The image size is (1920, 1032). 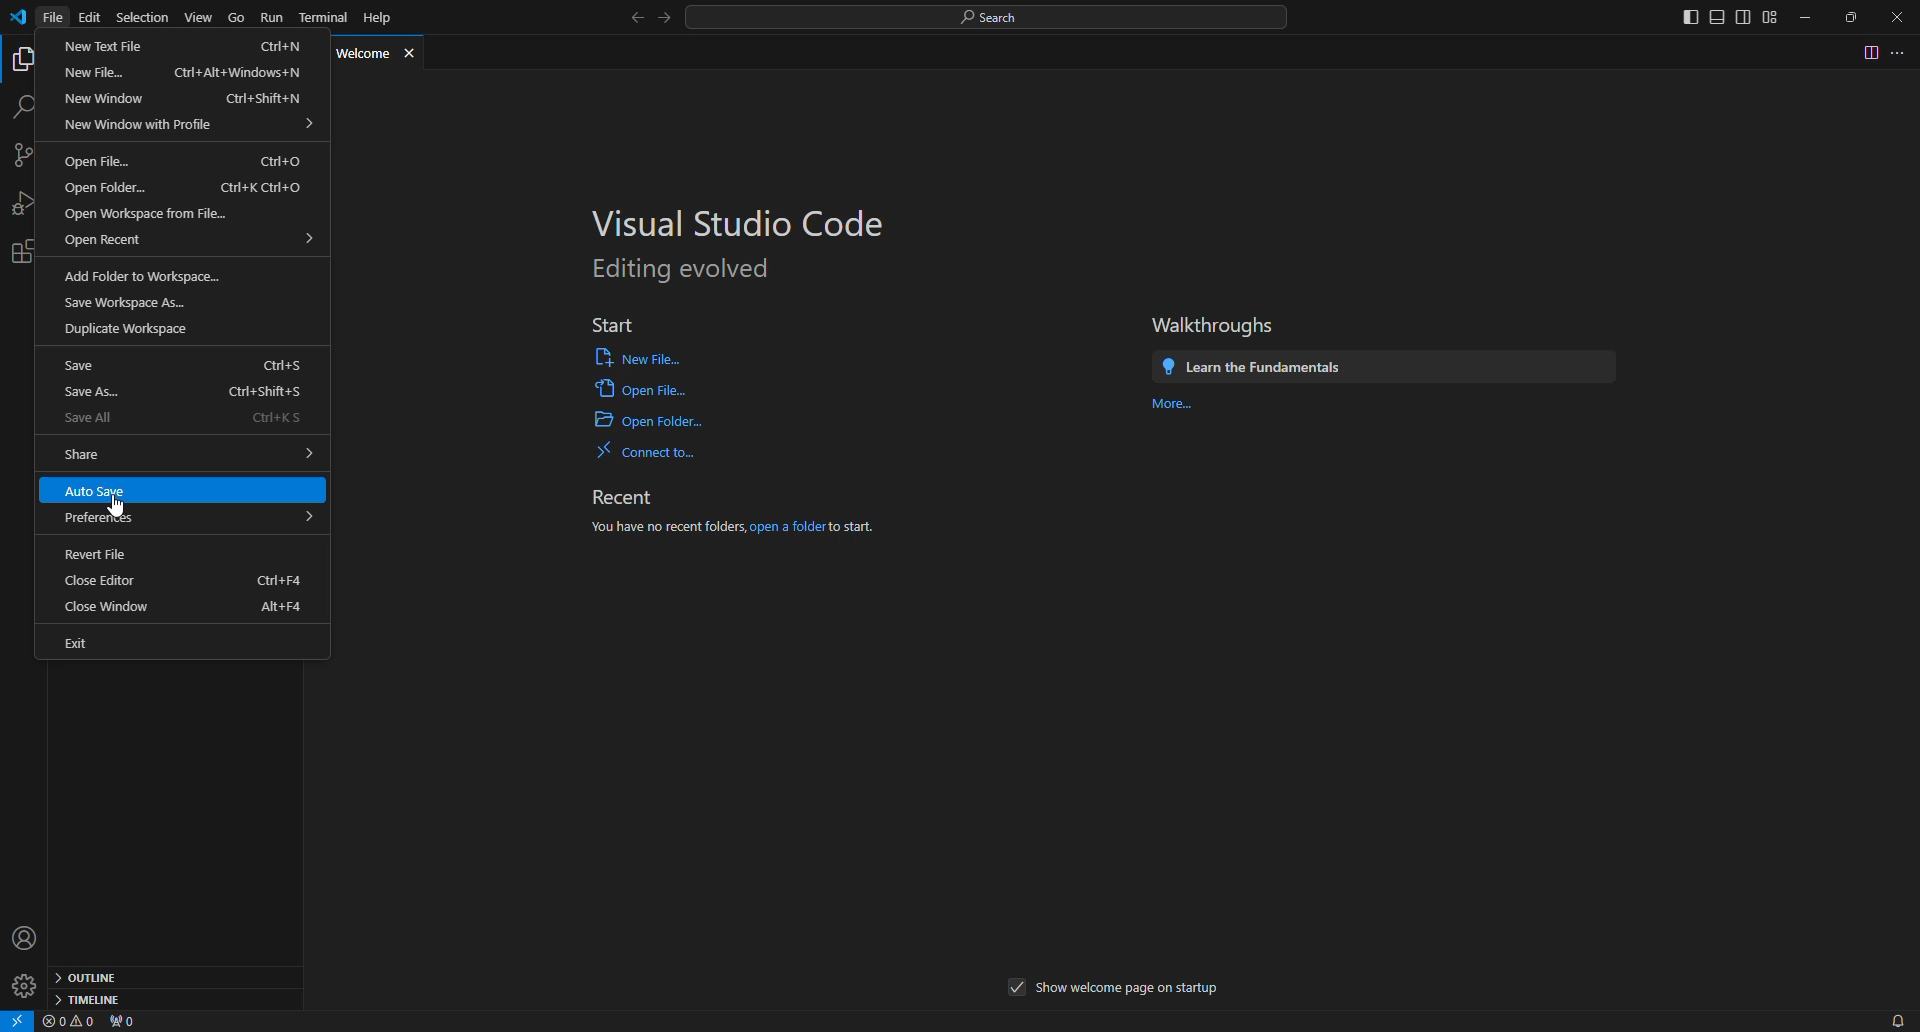 I want to click on ctrl+o, so click(x=280, y=163).